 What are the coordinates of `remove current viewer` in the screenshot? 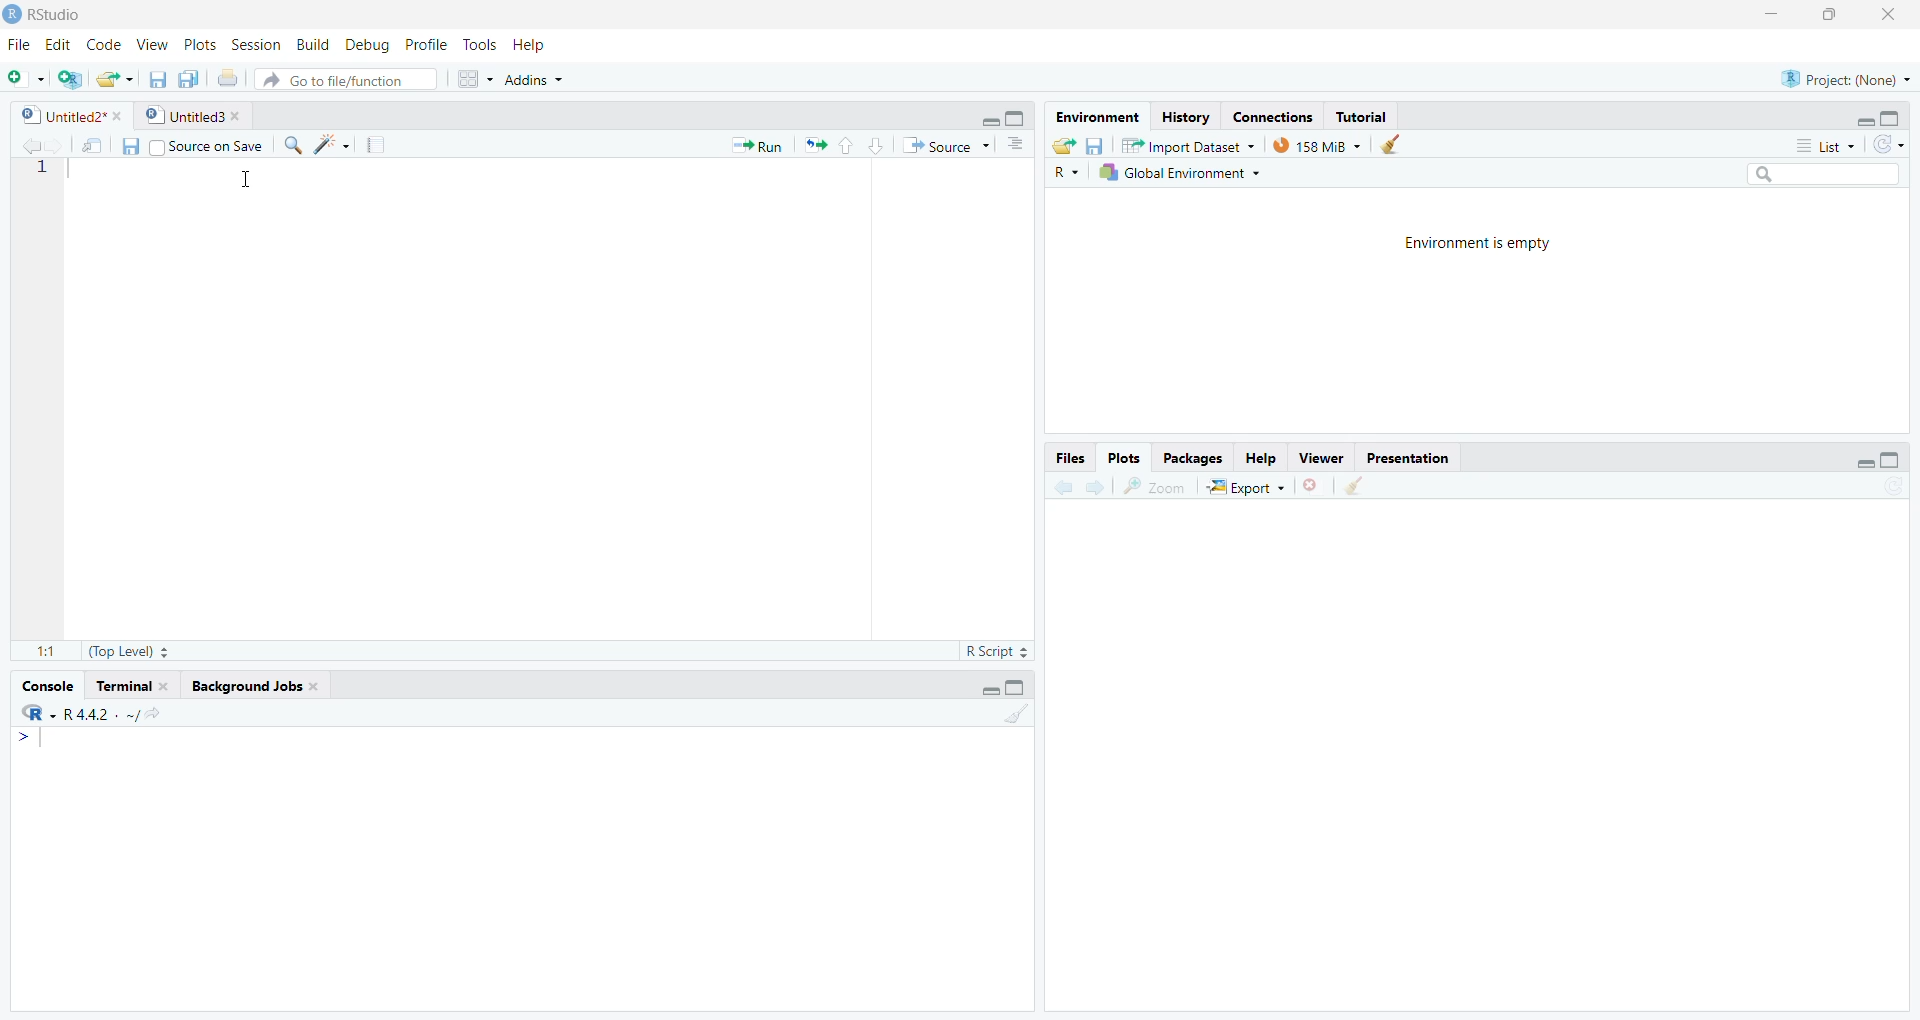 It's located at (1312, 485).